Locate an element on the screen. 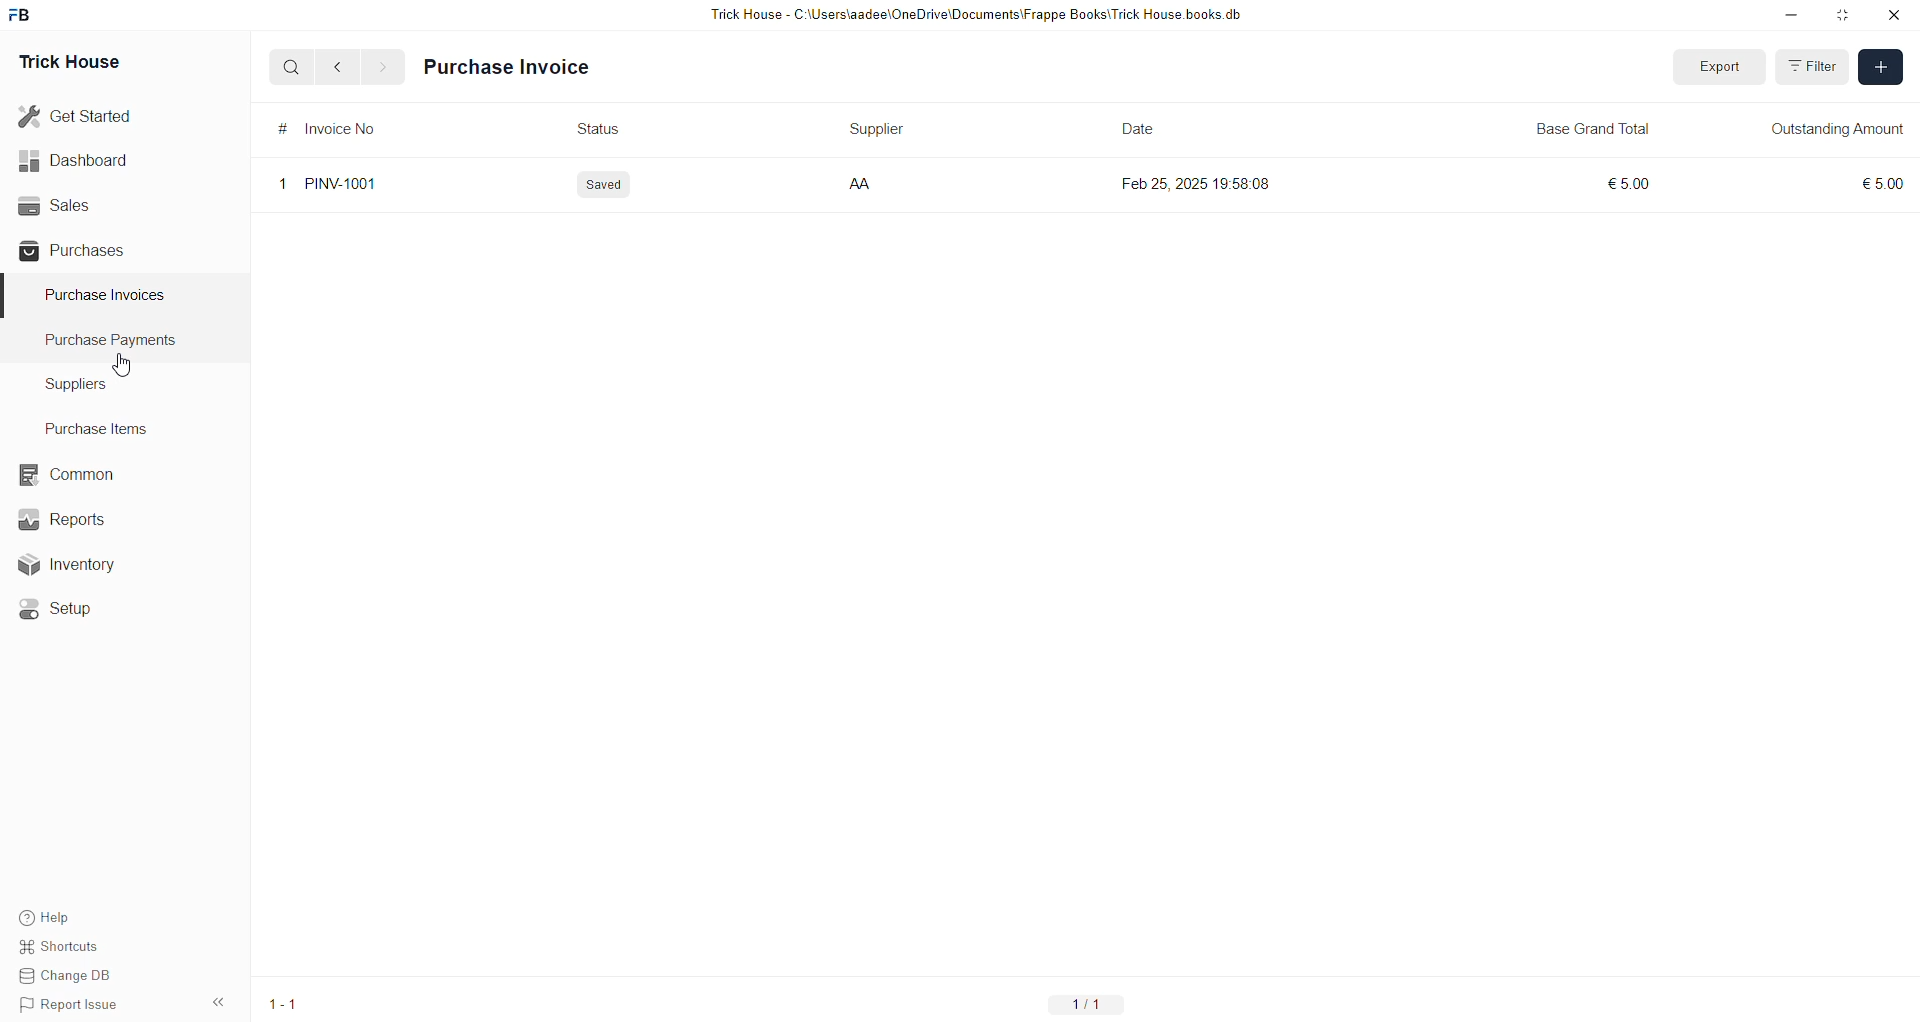 The image size is (1920, 1022). expand is located at coordinates (221, 999).